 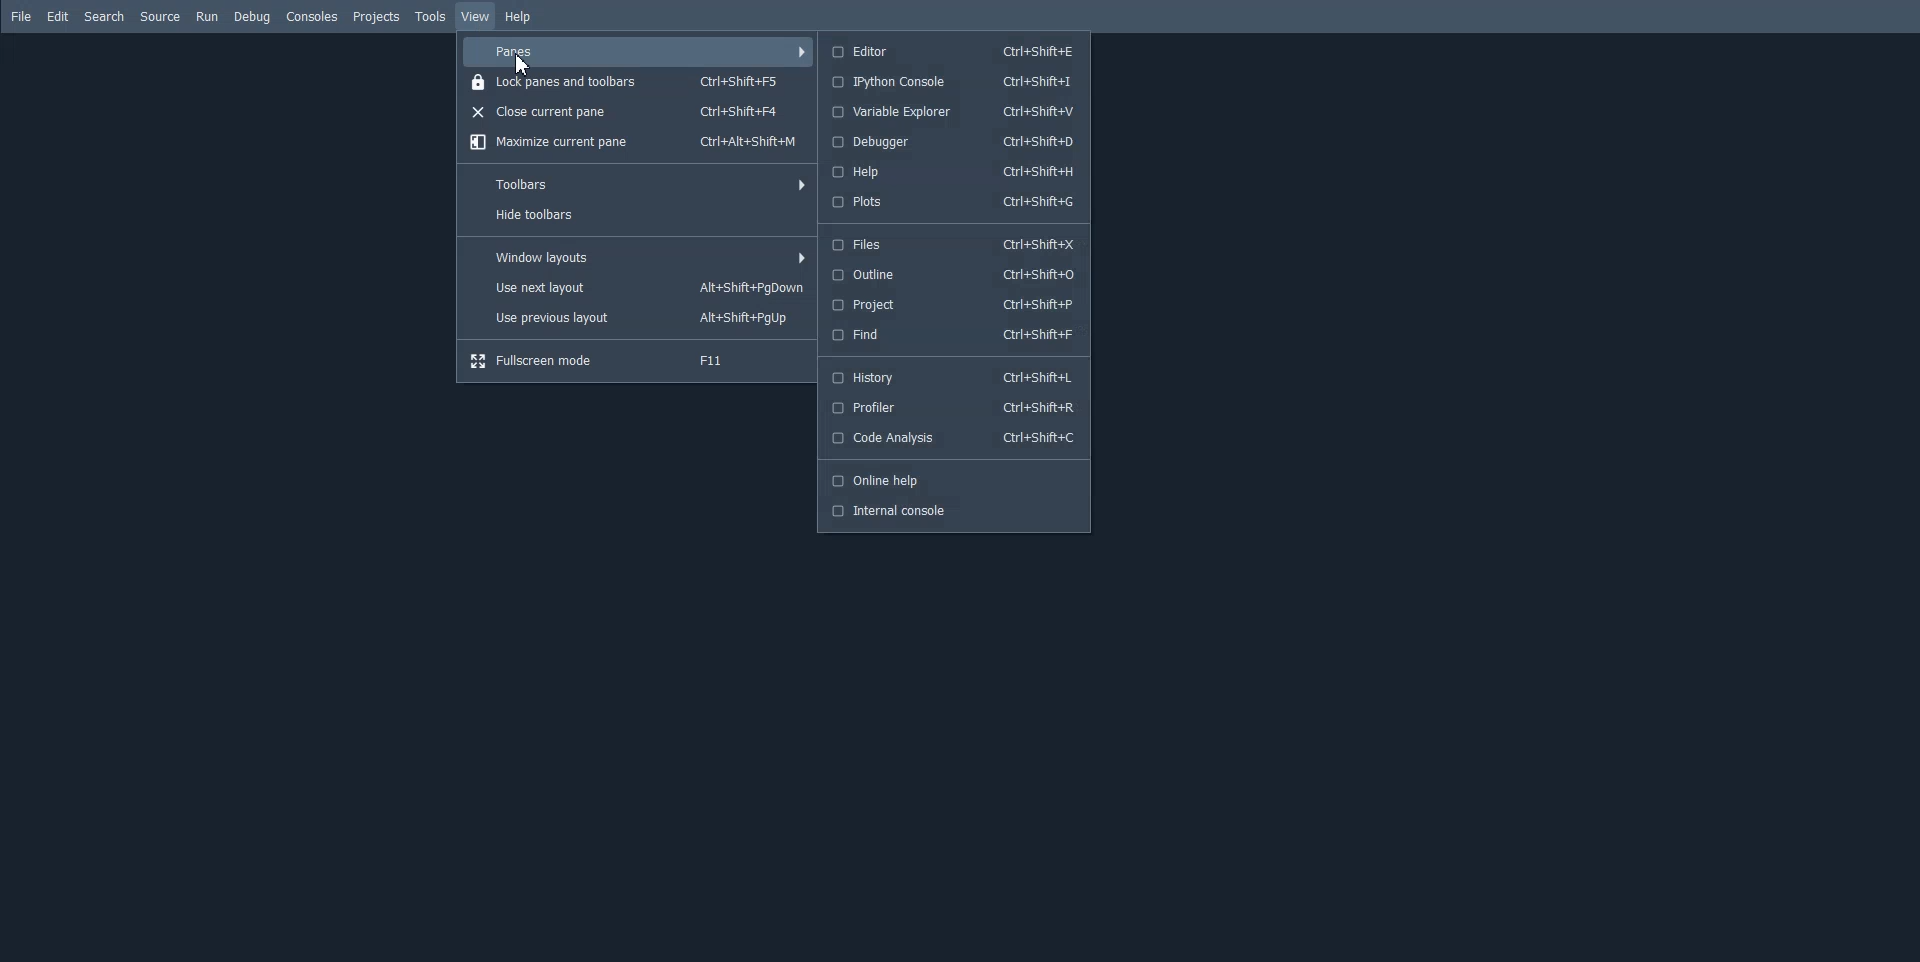 What do you see at coordinates (951, 246) in the screenshot?
I see `Files` at bounding box center [951, 246].